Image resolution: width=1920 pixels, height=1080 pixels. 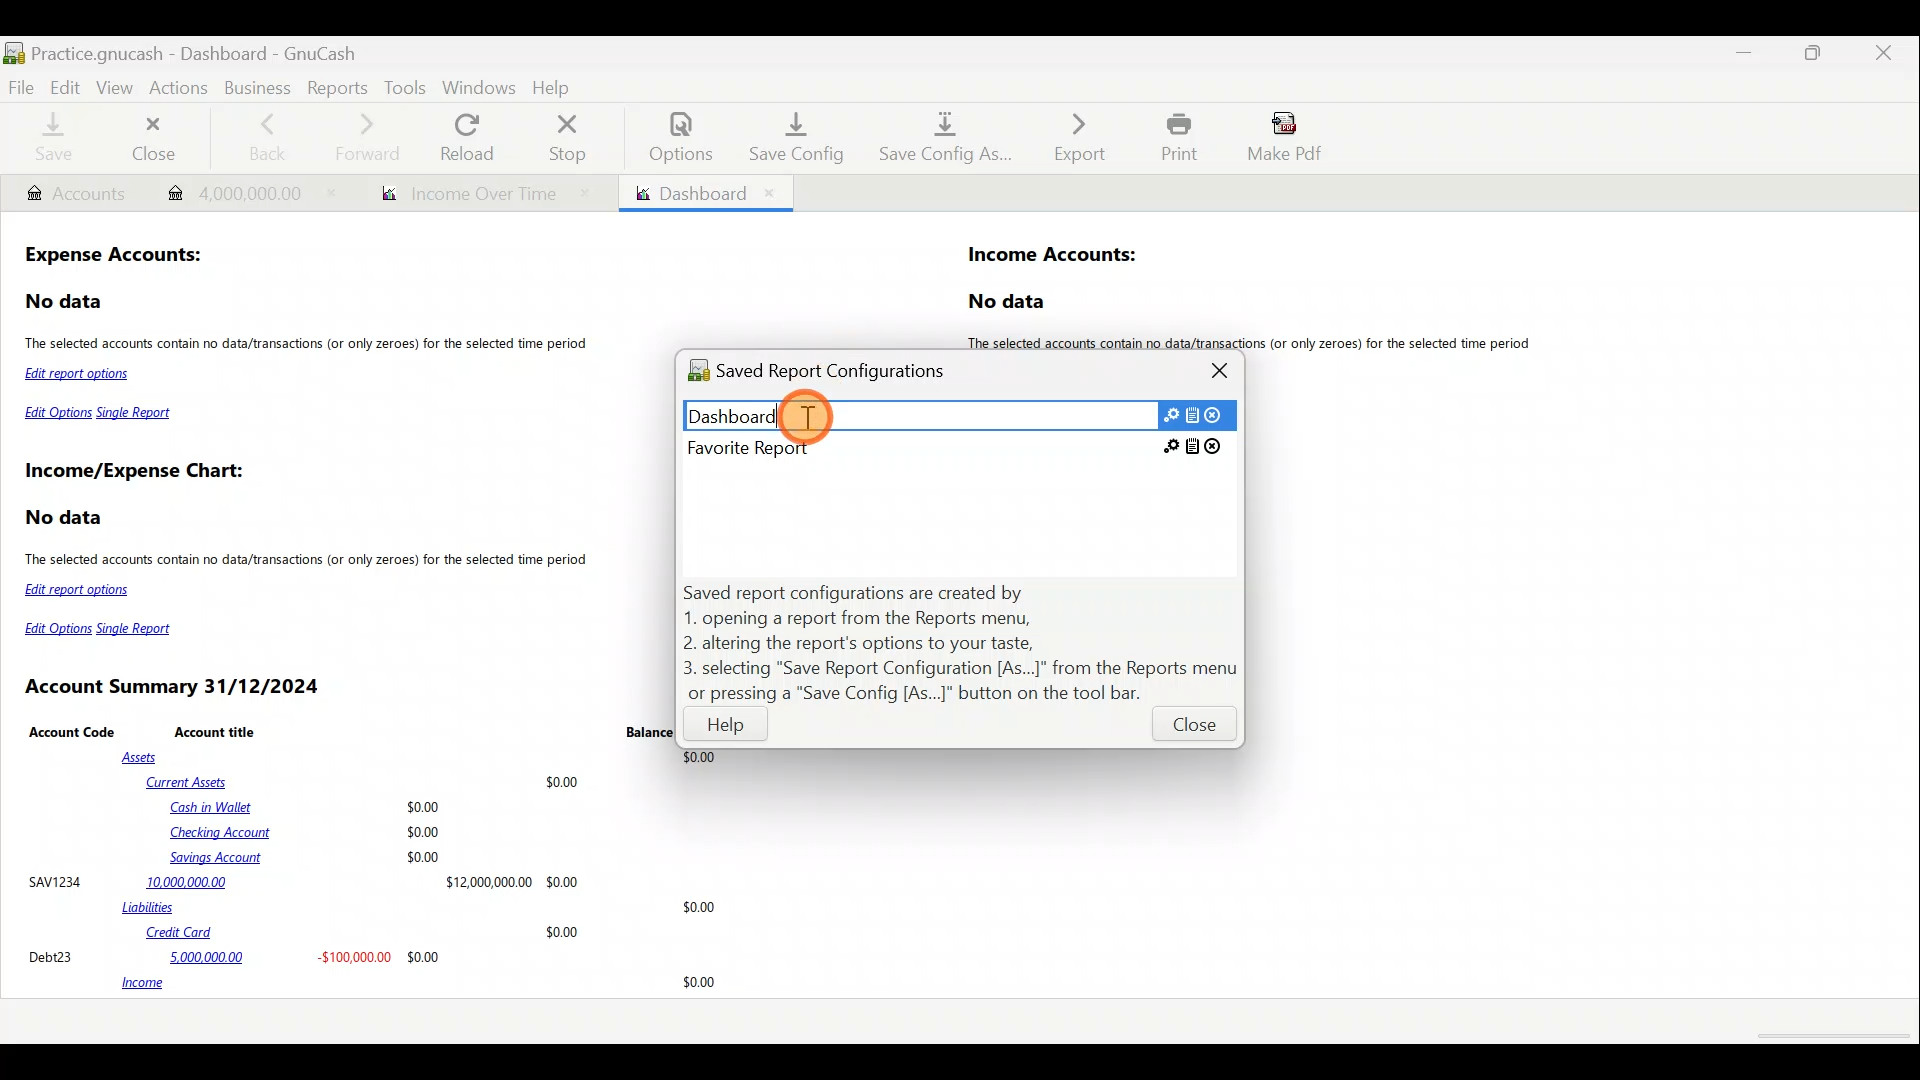 I want to click on income 30.00, so click(x=418, y=984).